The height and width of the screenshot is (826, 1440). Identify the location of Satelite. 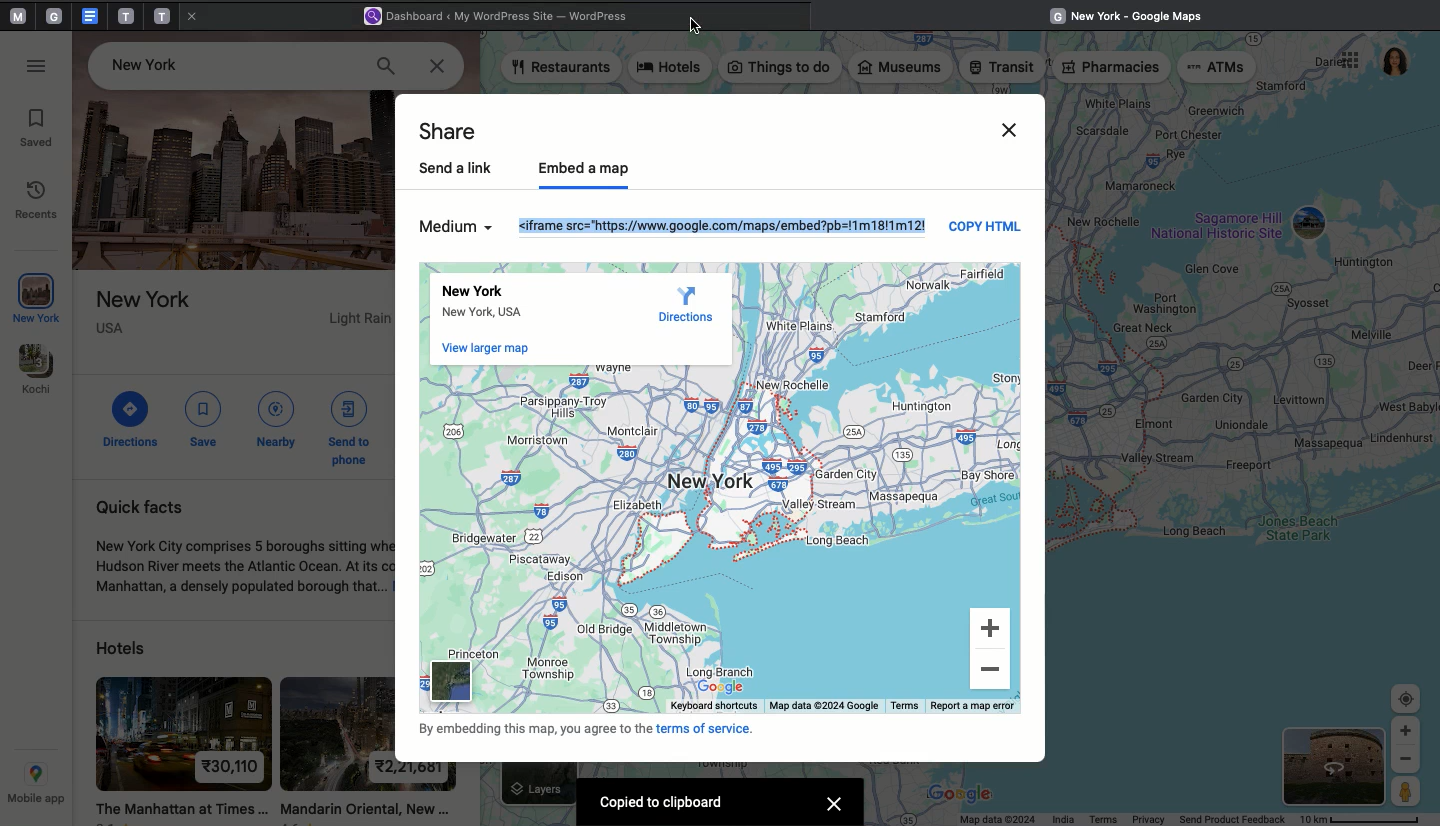
(1335, 766).